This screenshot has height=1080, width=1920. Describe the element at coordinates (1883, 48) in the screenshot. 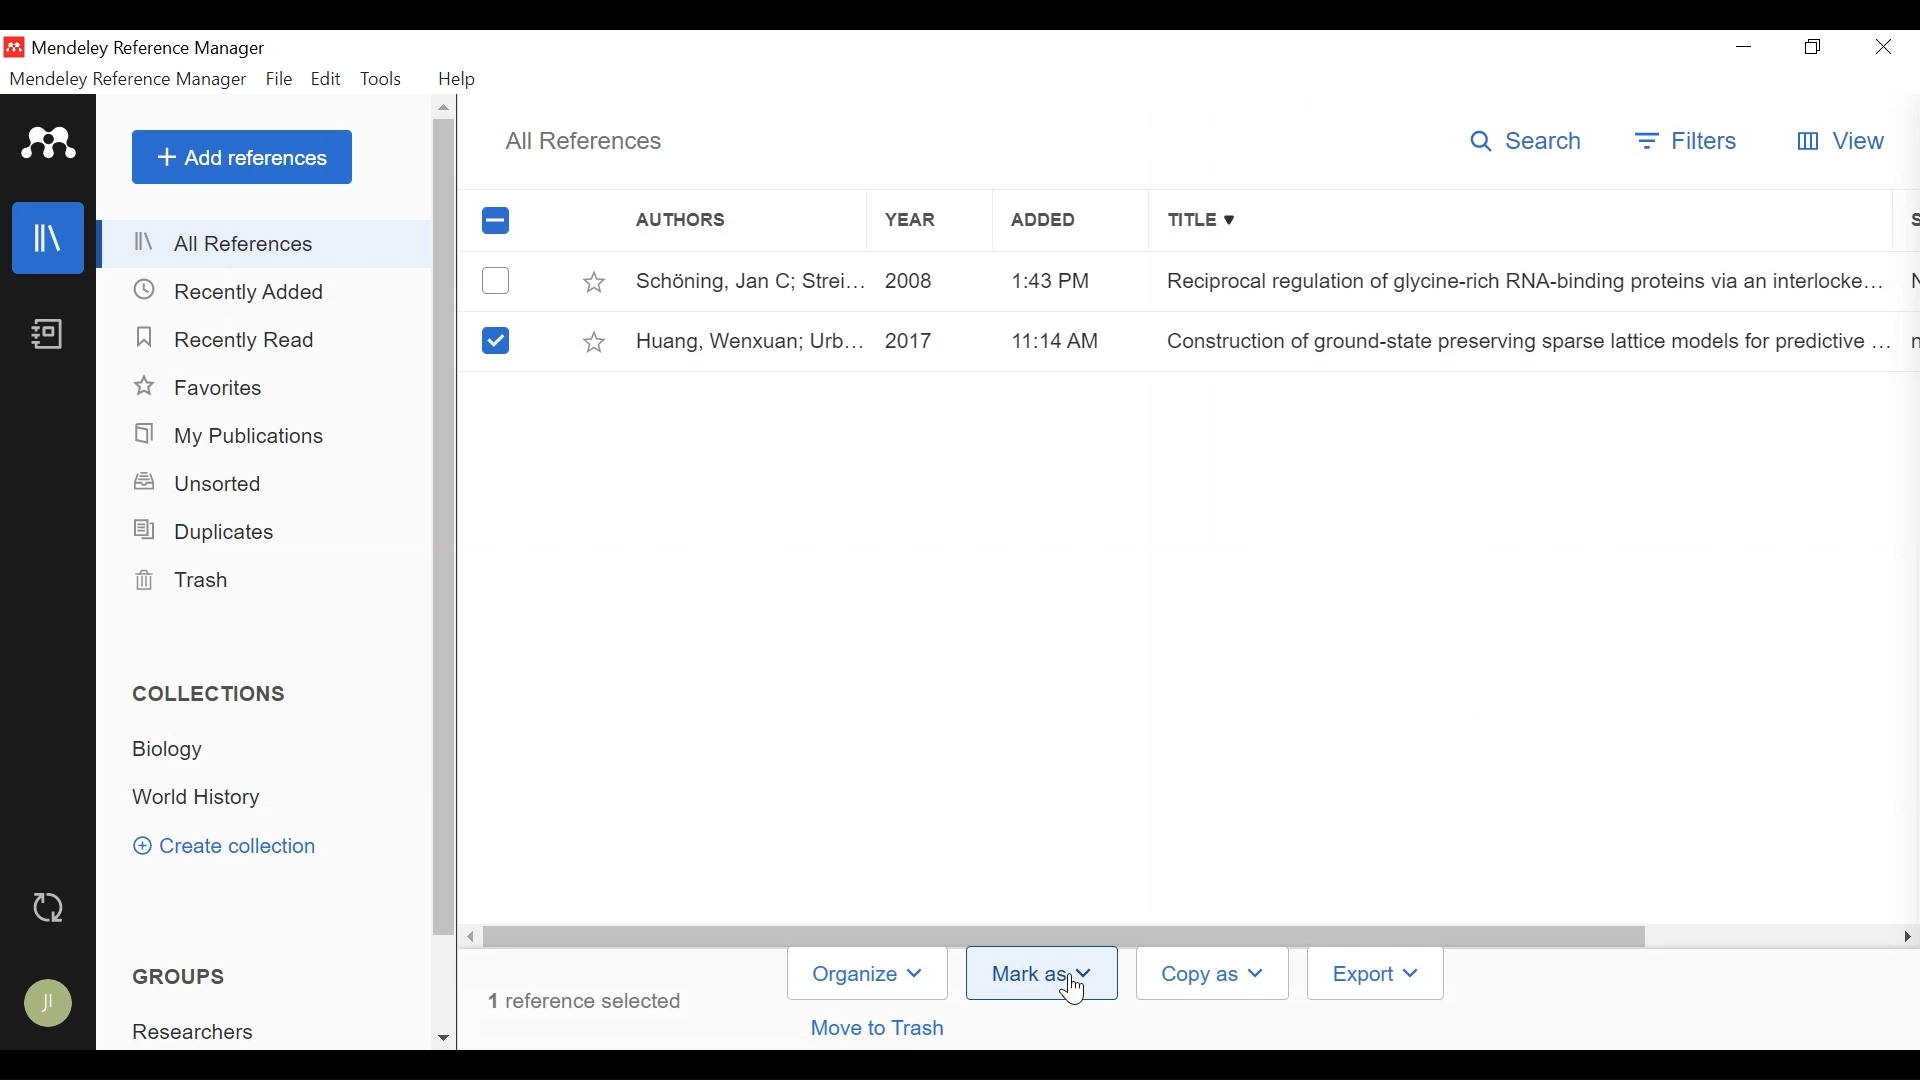

I see `Close` at that location.